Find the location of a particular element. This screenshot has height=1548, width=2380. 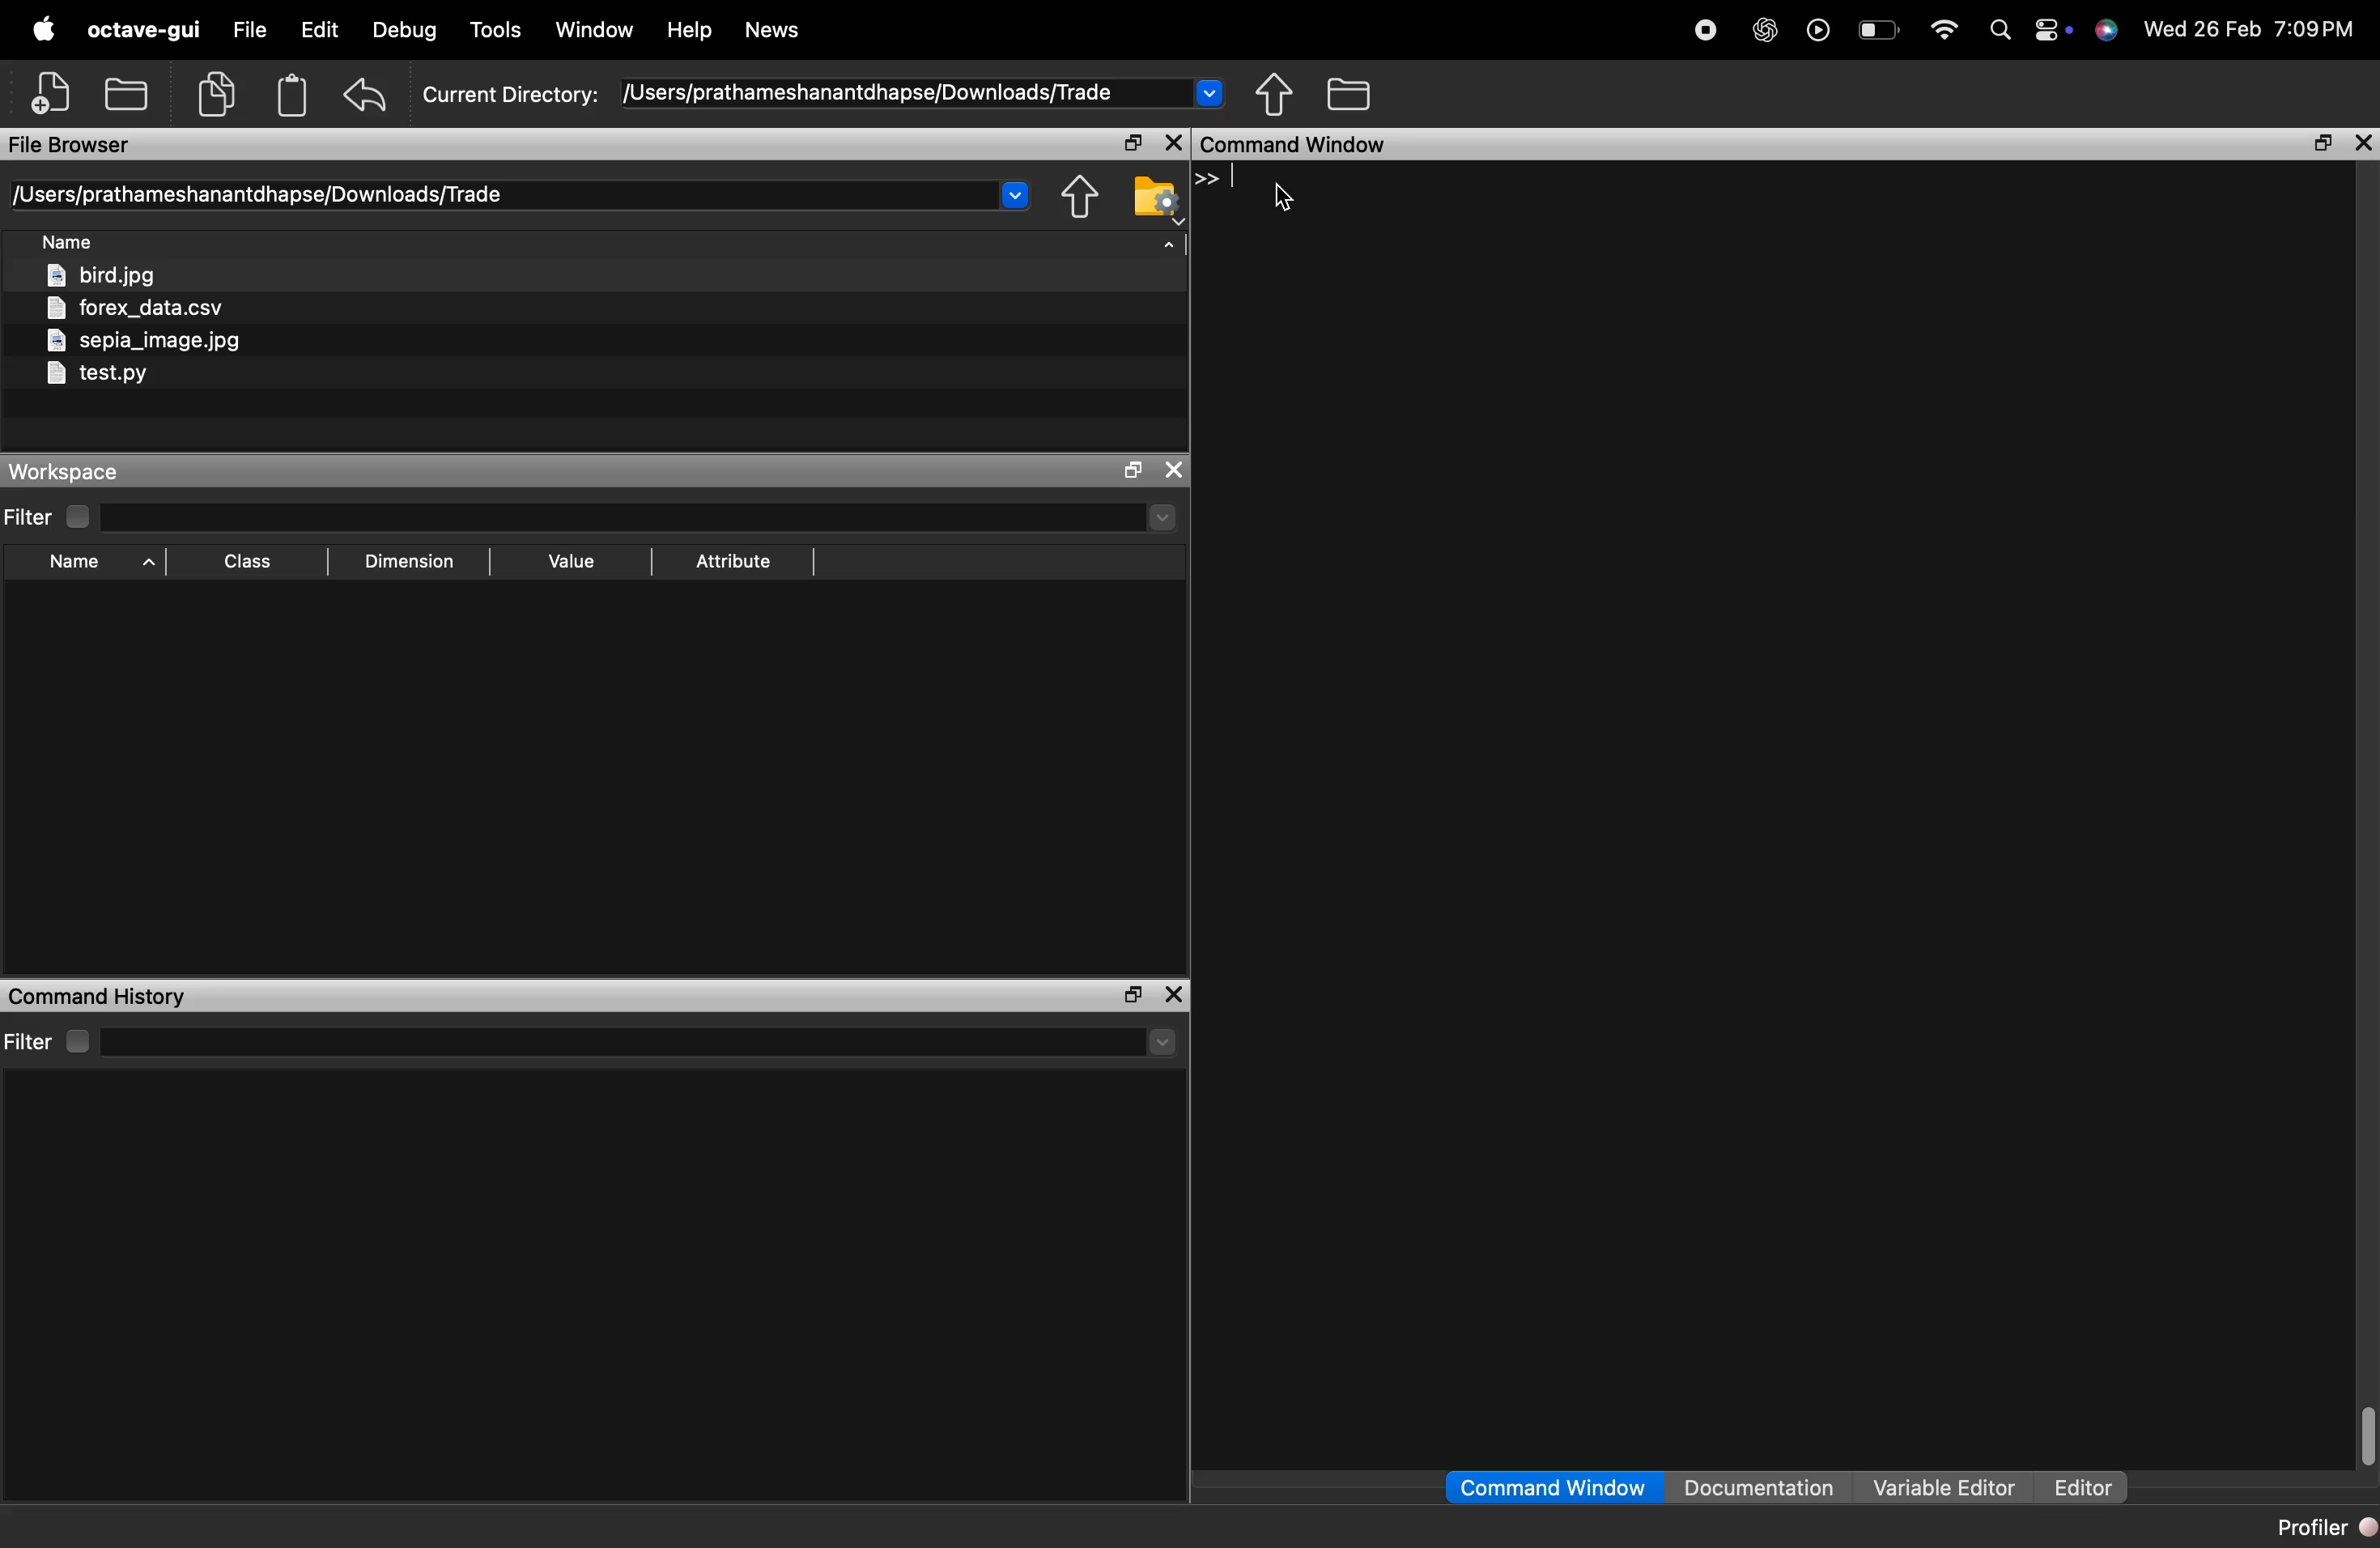

file browser is located at coordinates (81, 145).